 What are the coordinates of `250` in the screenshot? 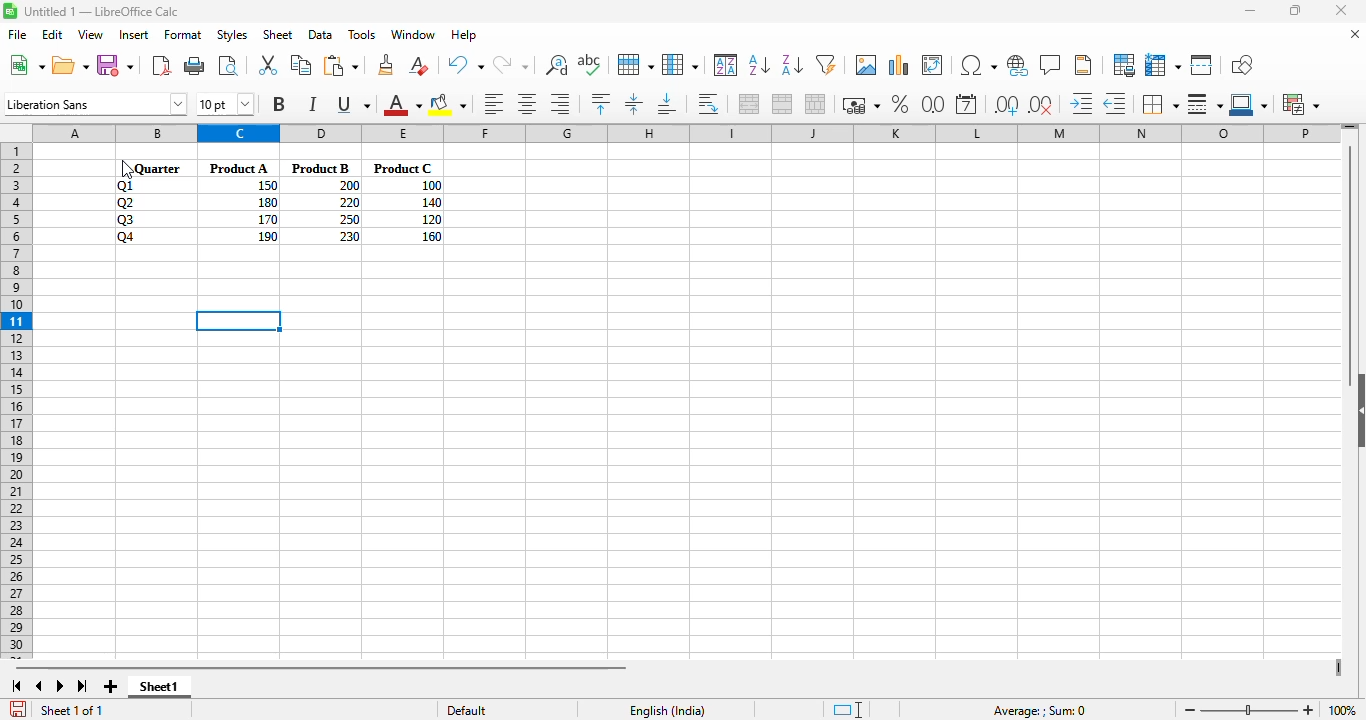 It's located at (348, 219).